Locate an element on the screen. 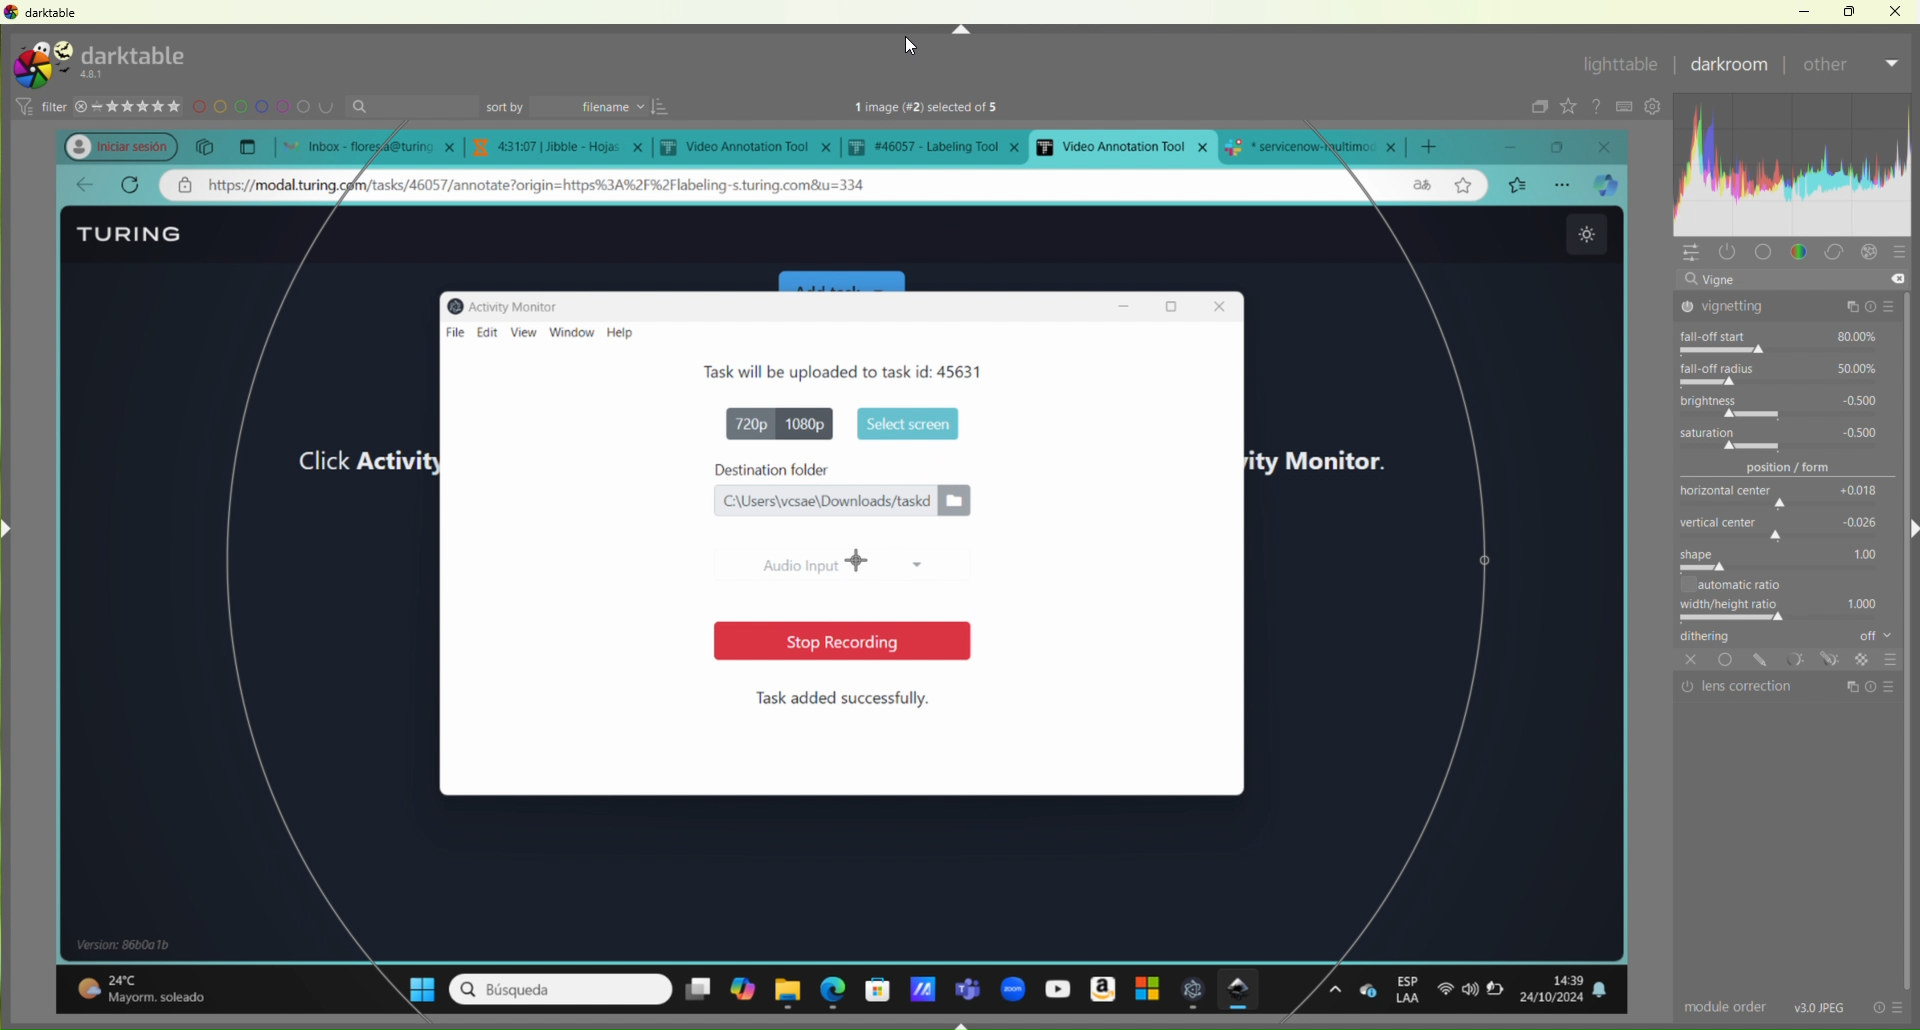 Image resolution: width=1920 pixels, height=1030 pixels. web address is located at coordinates (562, 186).